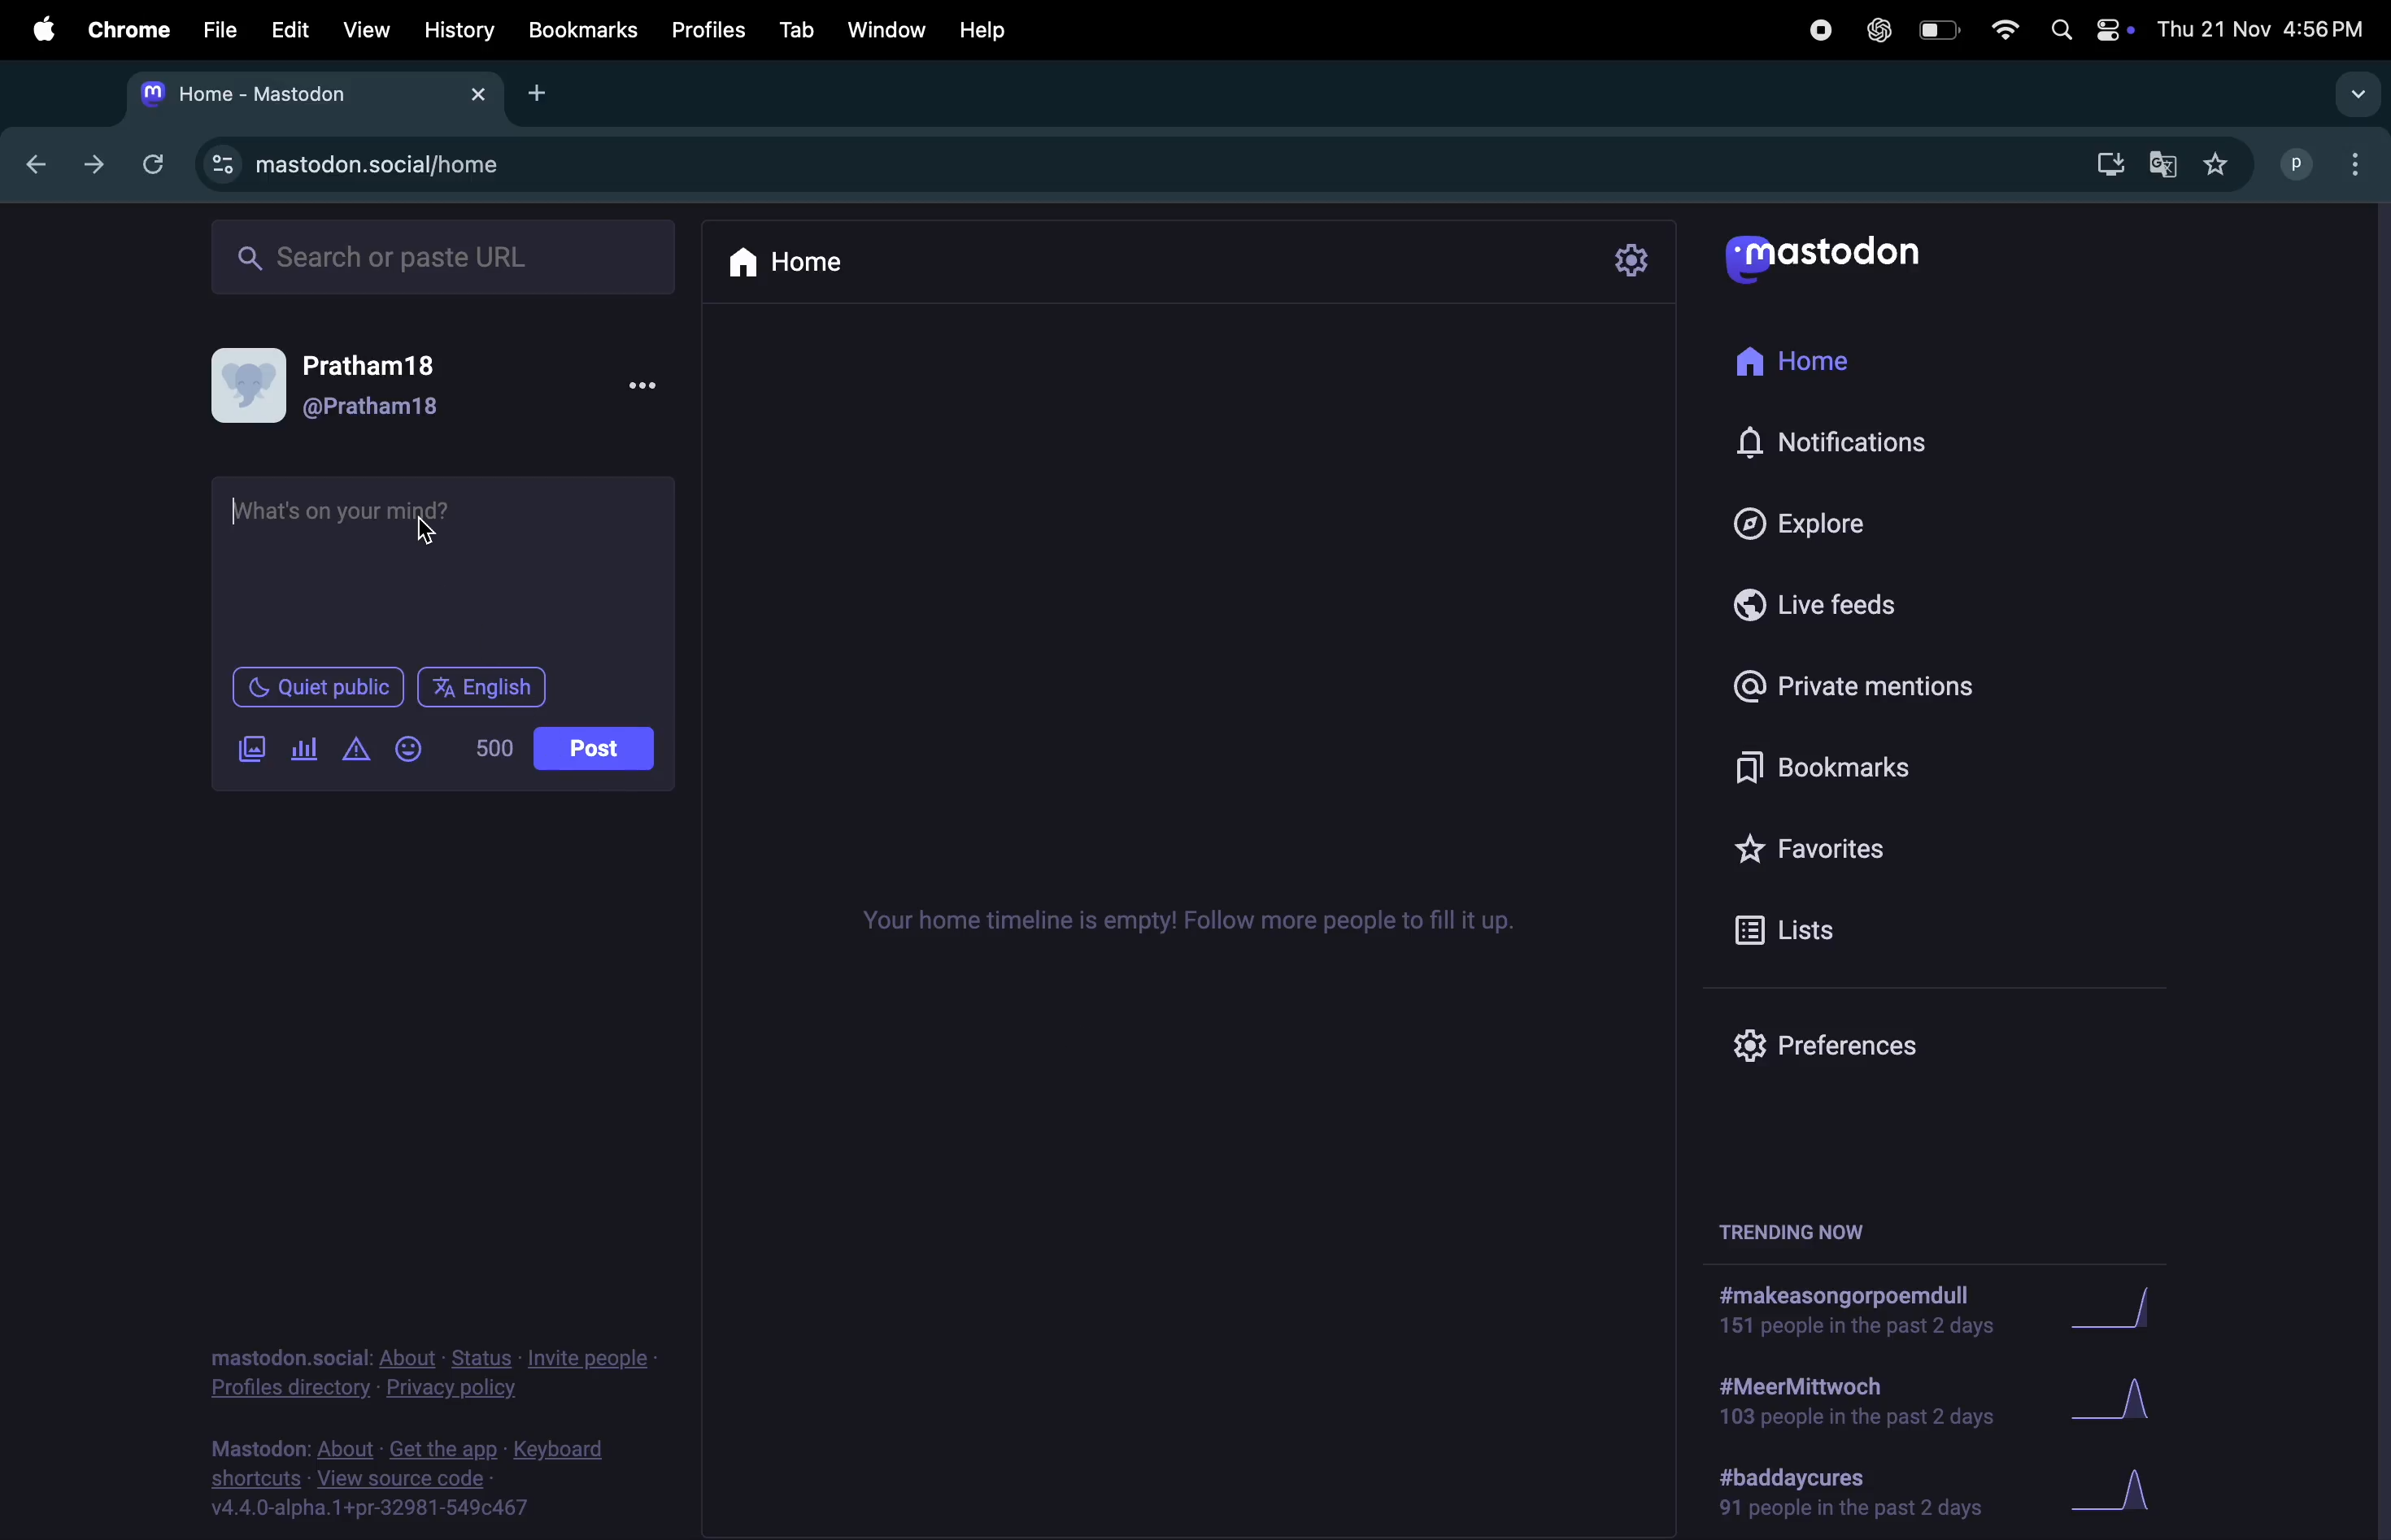 The image size is (2391, 1540). I want to click on favourites, so click(1827, 854).